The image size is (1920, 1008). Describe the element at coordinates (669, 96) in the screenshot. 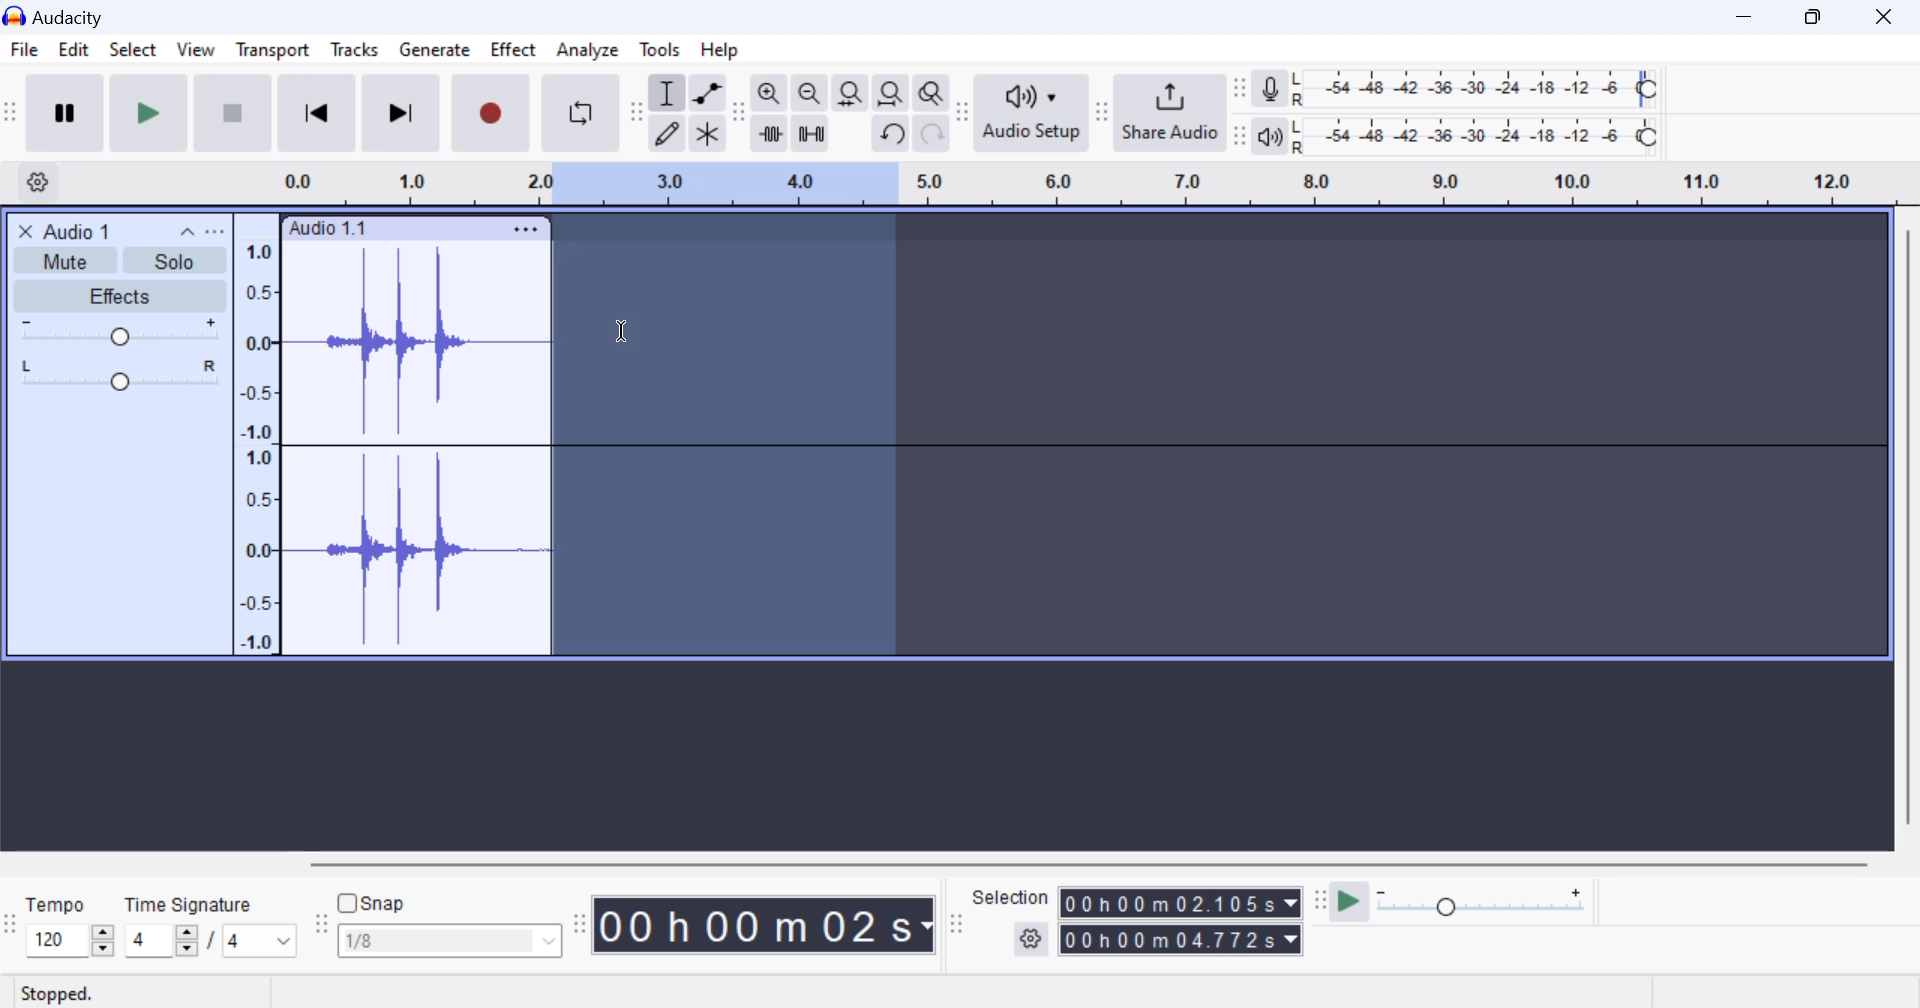

I see `selection tool` at that location.